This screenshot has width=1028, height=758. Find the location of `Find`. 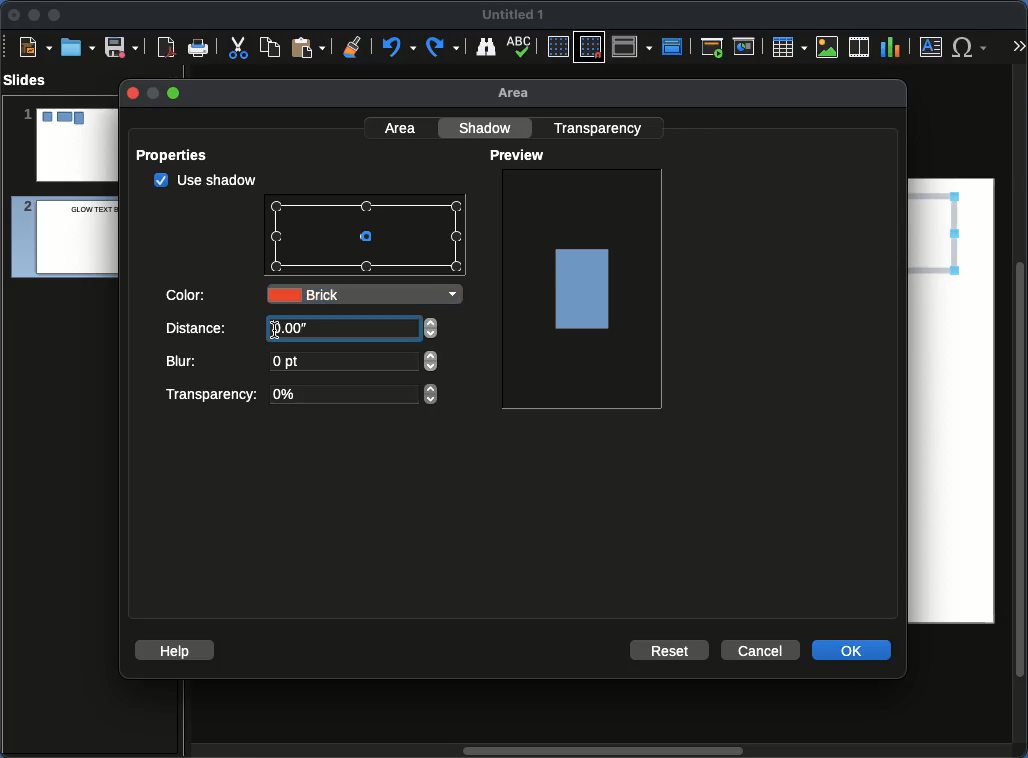

Find is located at coordinates (485, 46).